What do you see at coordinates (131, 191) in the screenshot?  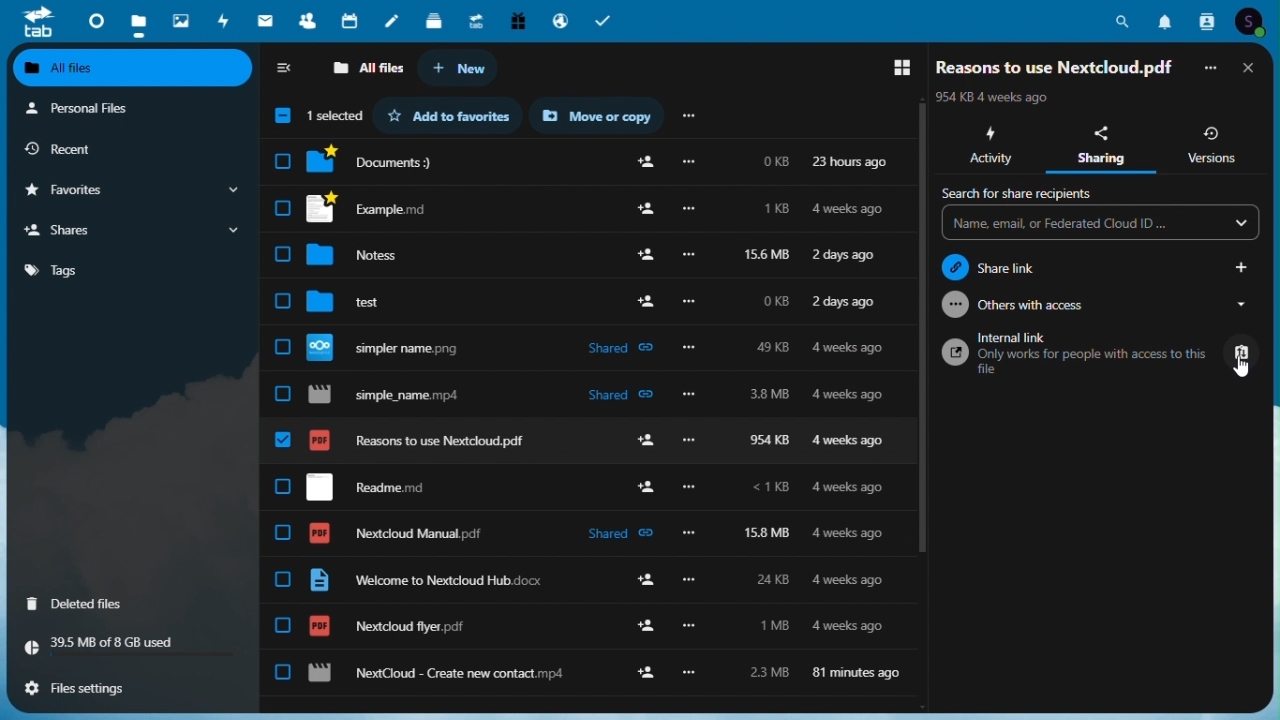 I see `favourites` at bounding box center [131, 191].